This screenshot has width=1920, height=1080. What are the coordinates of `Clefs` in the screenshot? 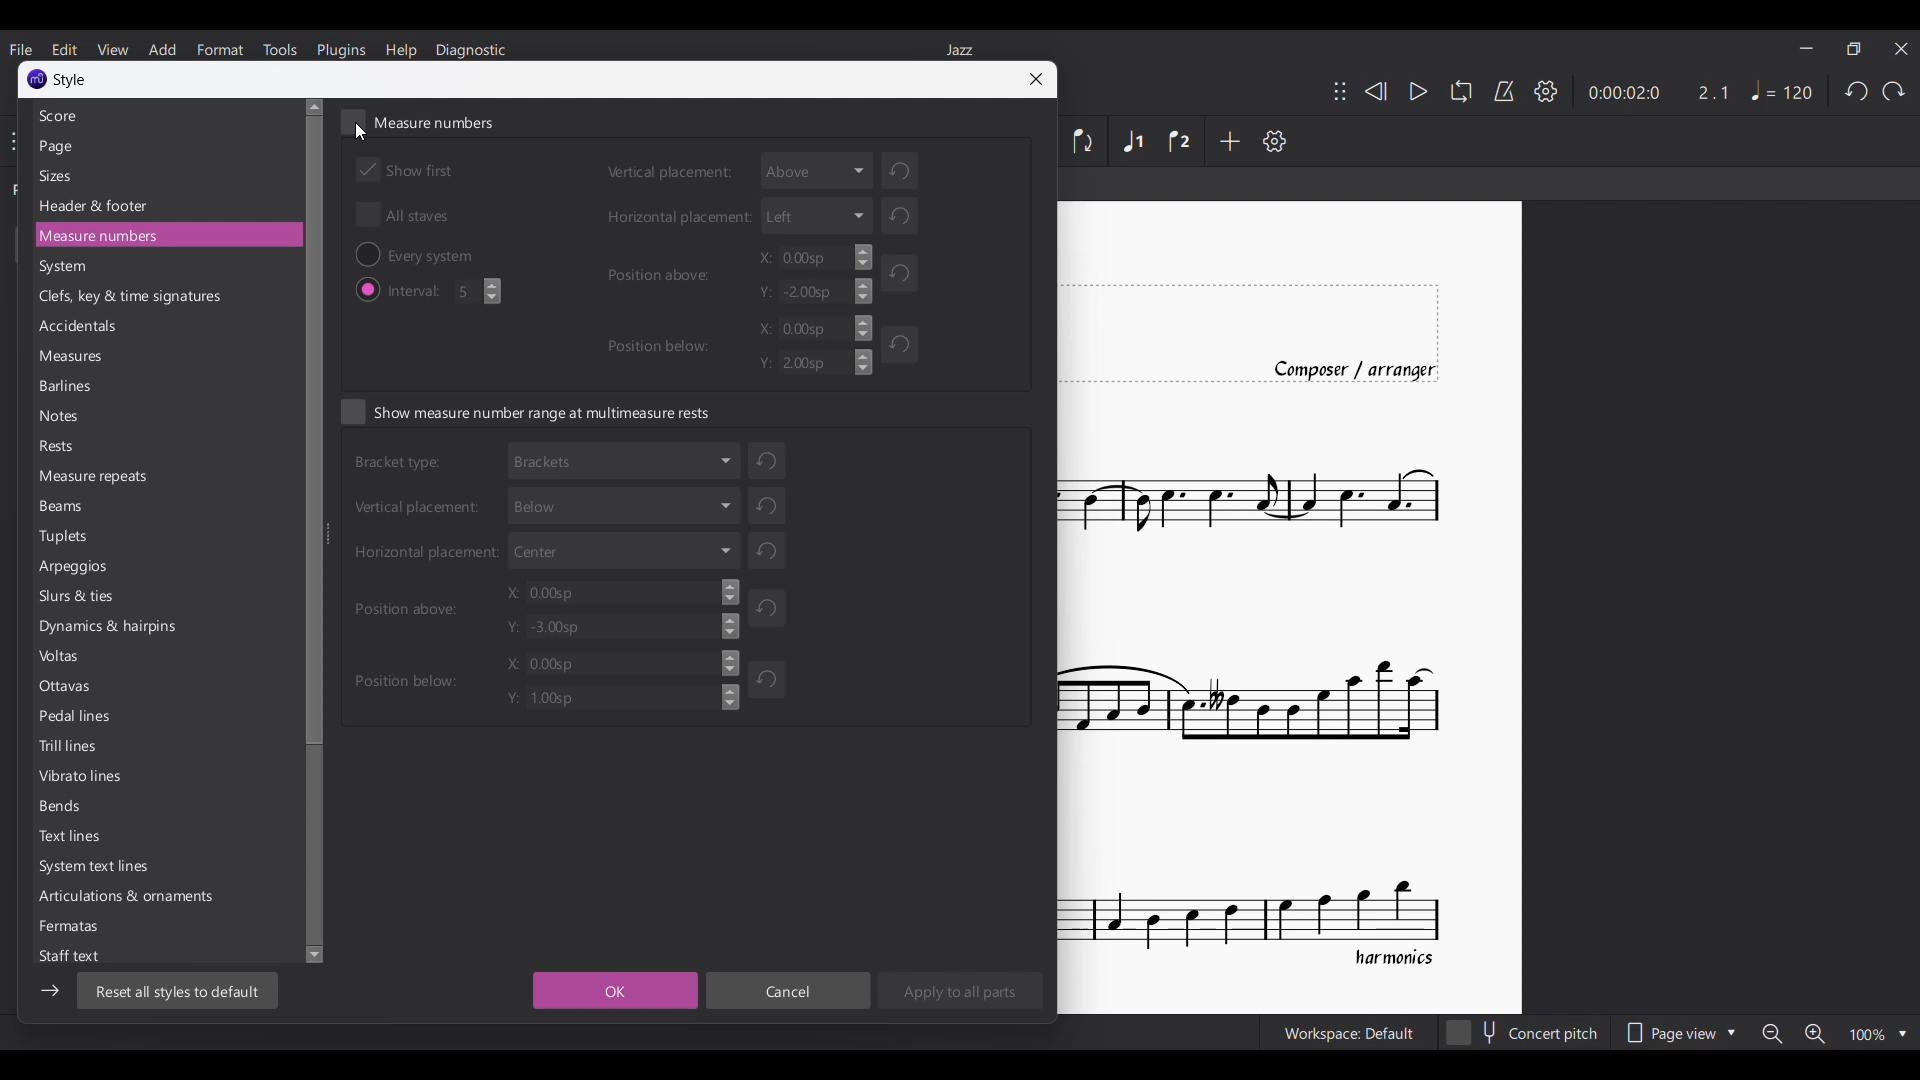 It's located at (130, 298).